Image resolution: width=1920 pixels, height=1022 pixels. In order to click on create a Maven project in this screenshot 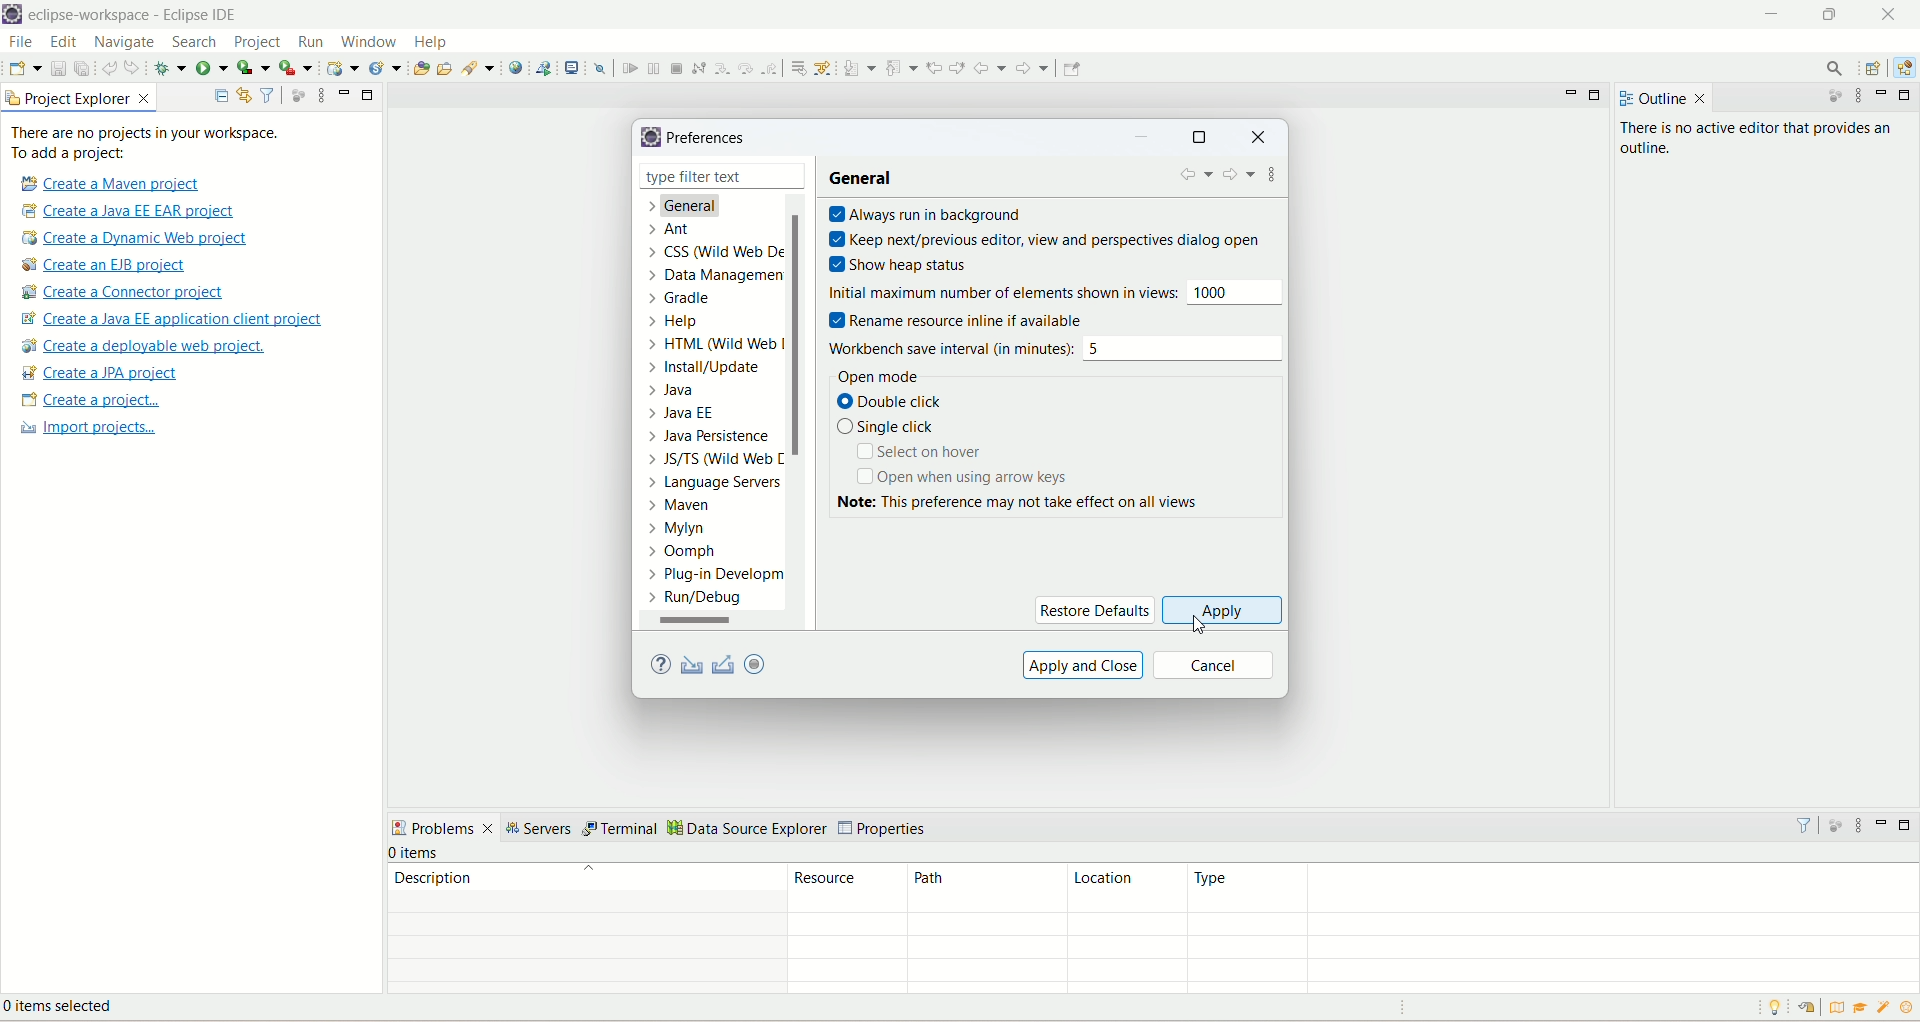, I will do `click(106, 183)`.